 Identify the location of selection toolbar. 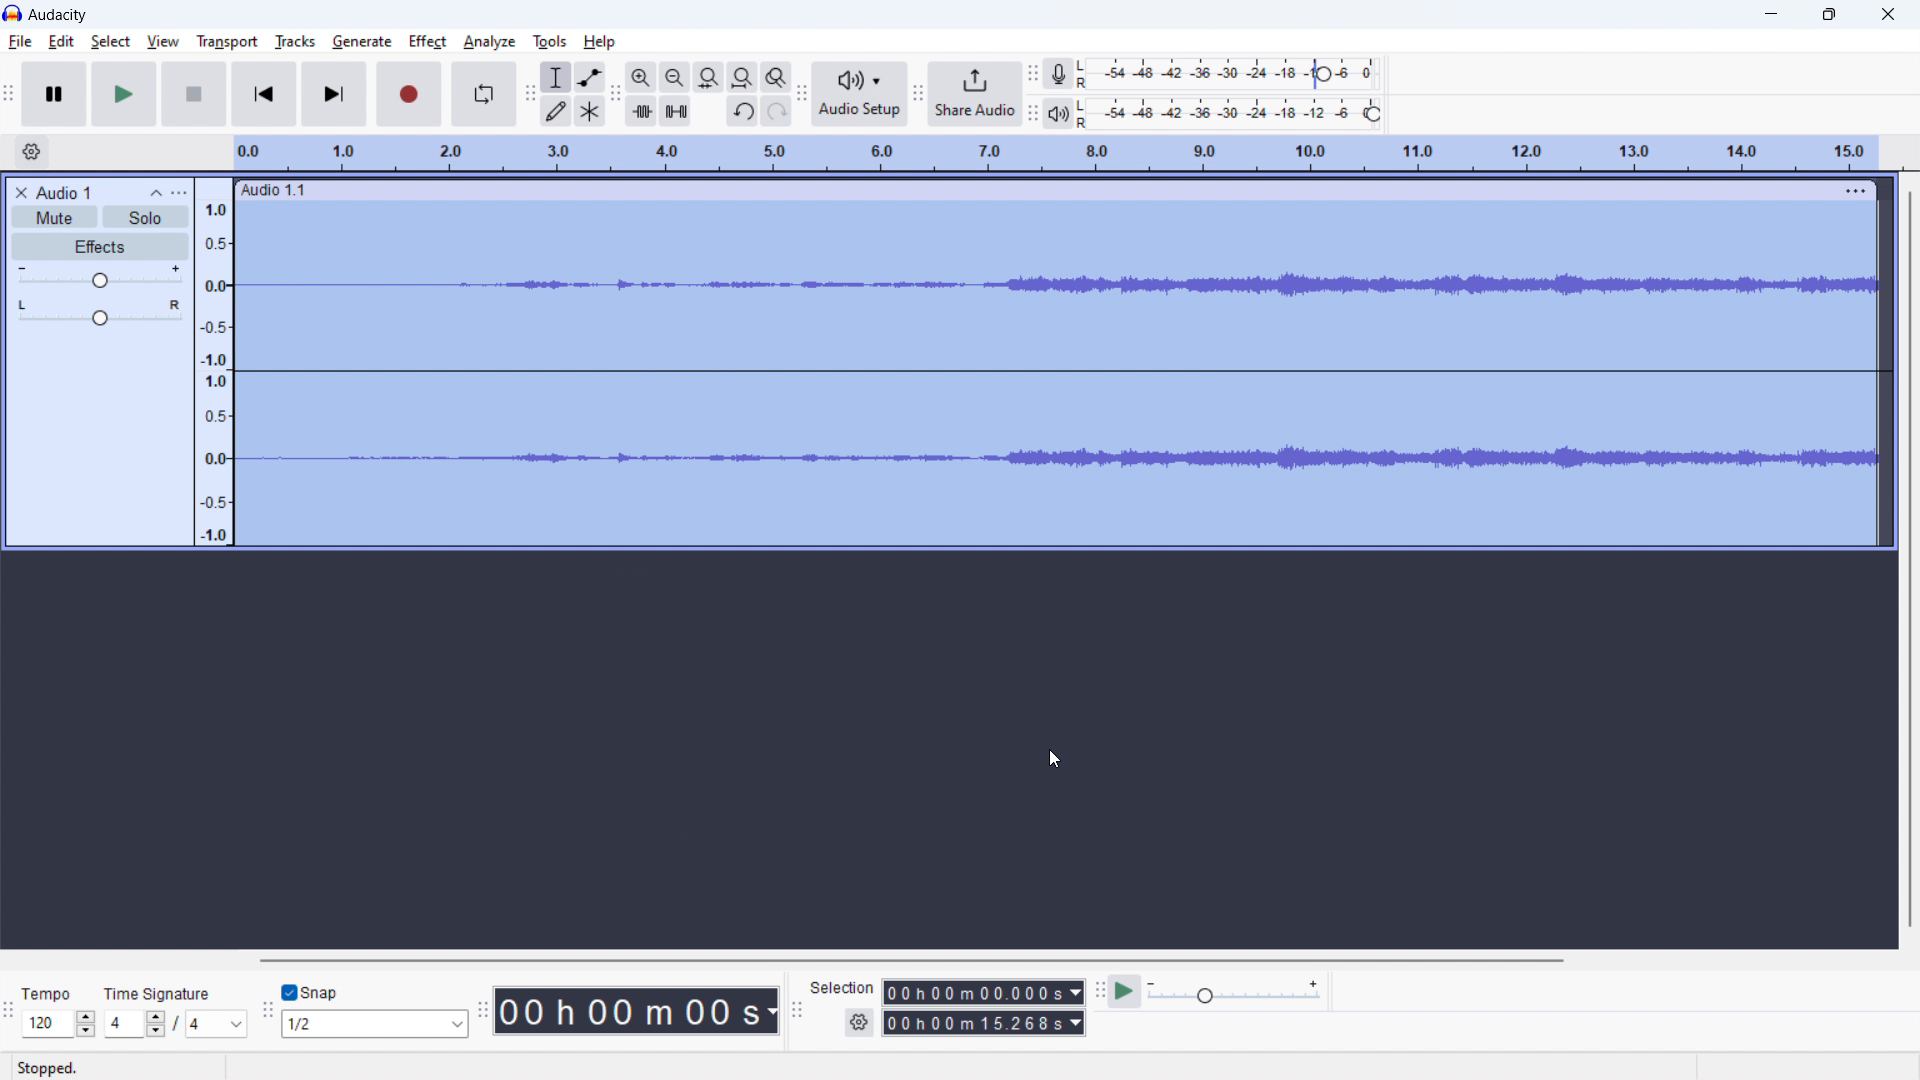
(797, 1006).